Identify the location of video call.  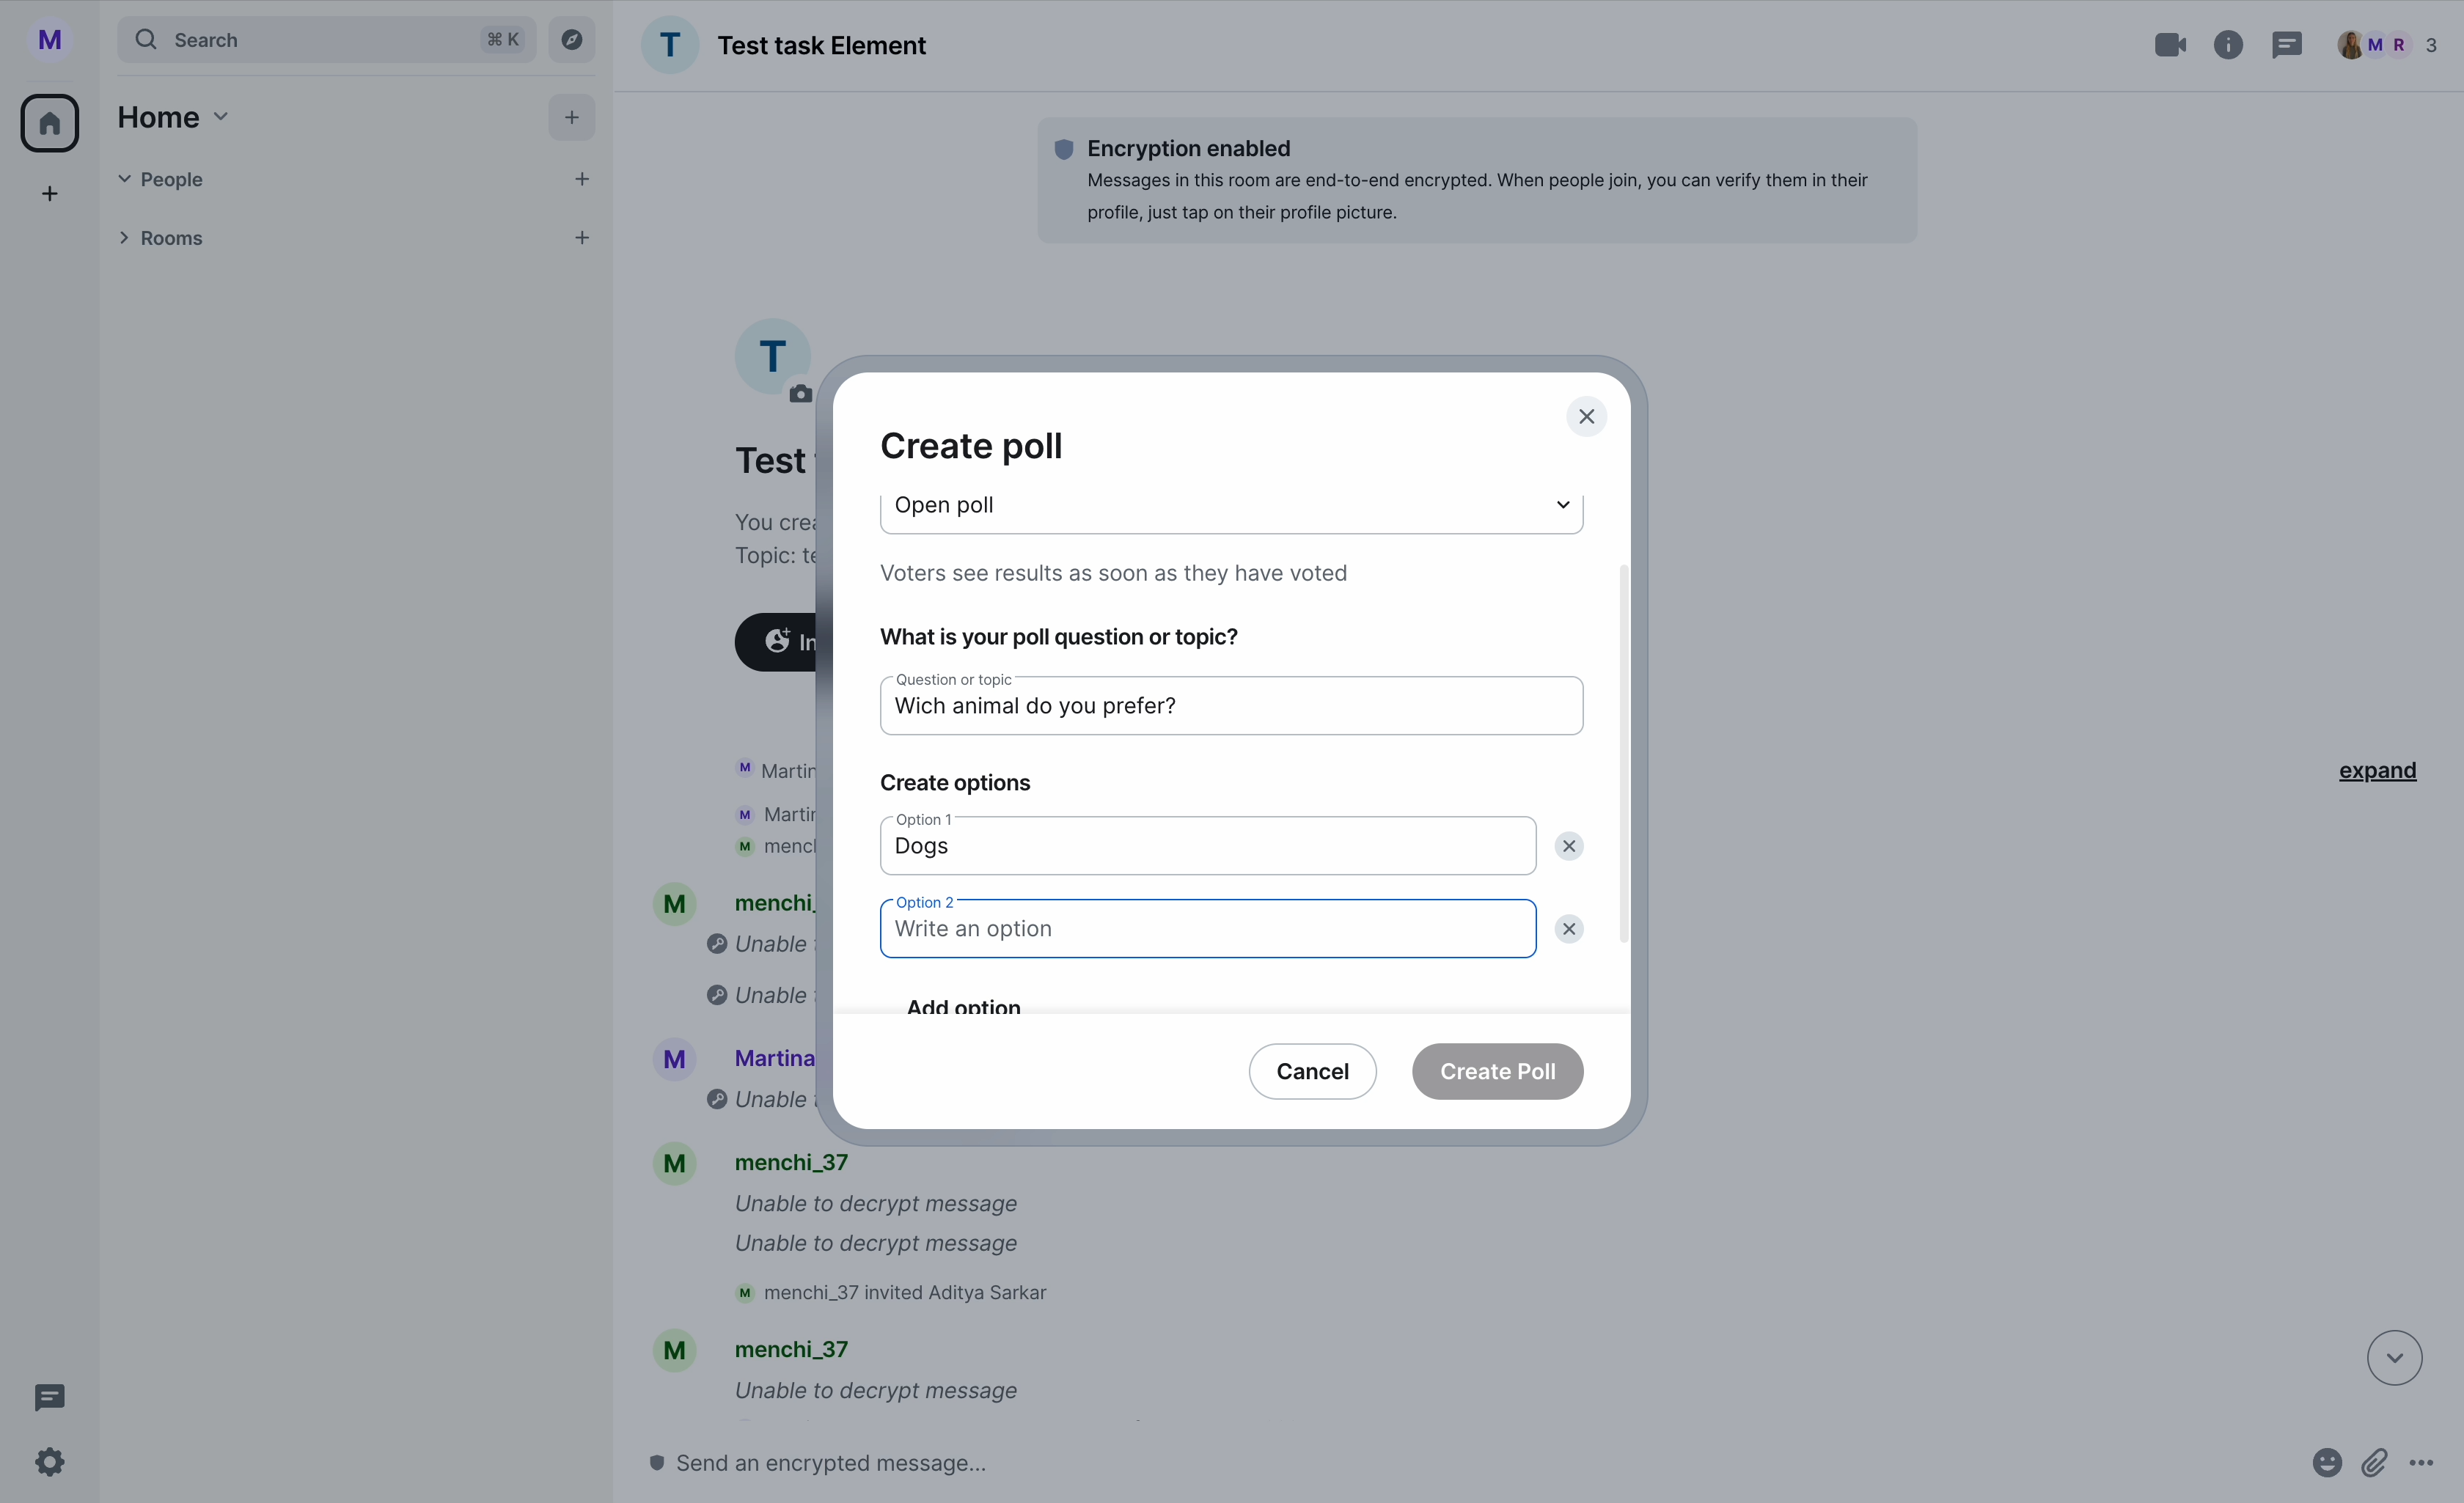
(2173, 45).